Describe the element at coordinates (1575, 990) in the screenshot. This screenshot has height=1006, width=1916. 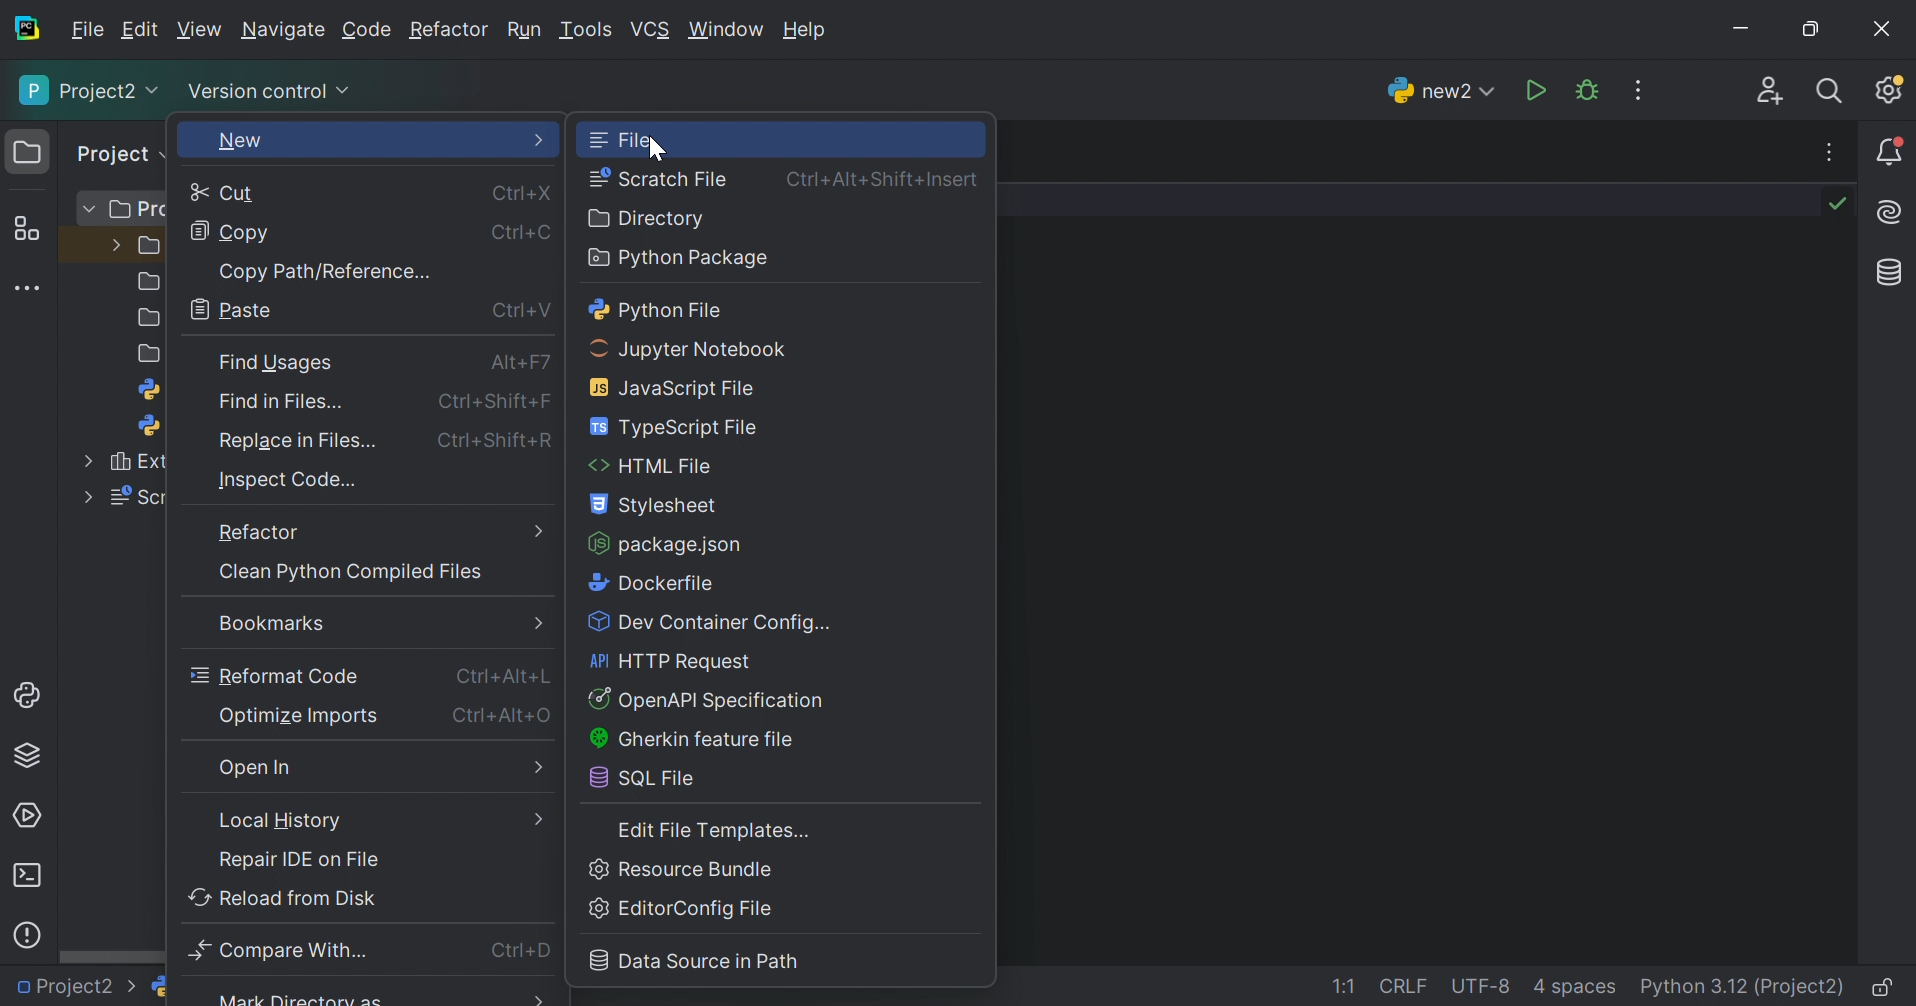
I see `4 spaces` at that location.